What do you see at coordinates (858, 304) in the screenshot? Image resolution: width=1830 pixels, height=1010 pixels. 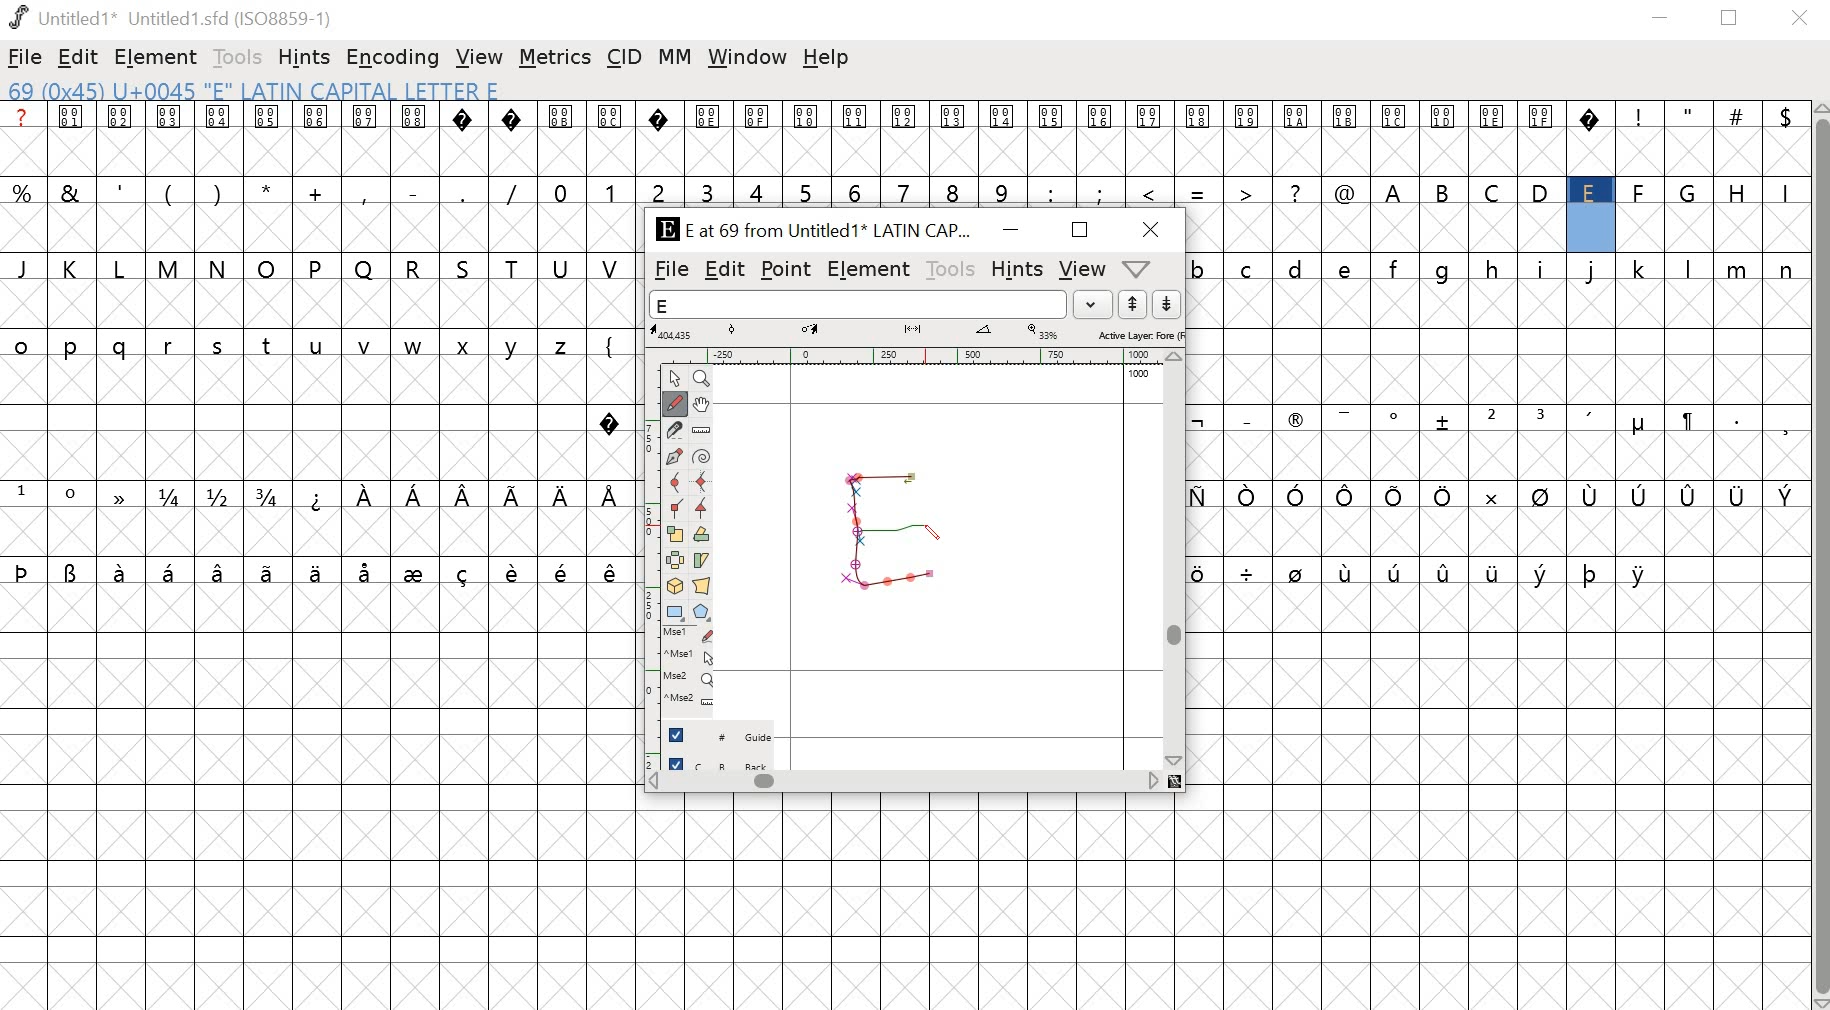 I see `word list field` at bounding box center [858, 304].